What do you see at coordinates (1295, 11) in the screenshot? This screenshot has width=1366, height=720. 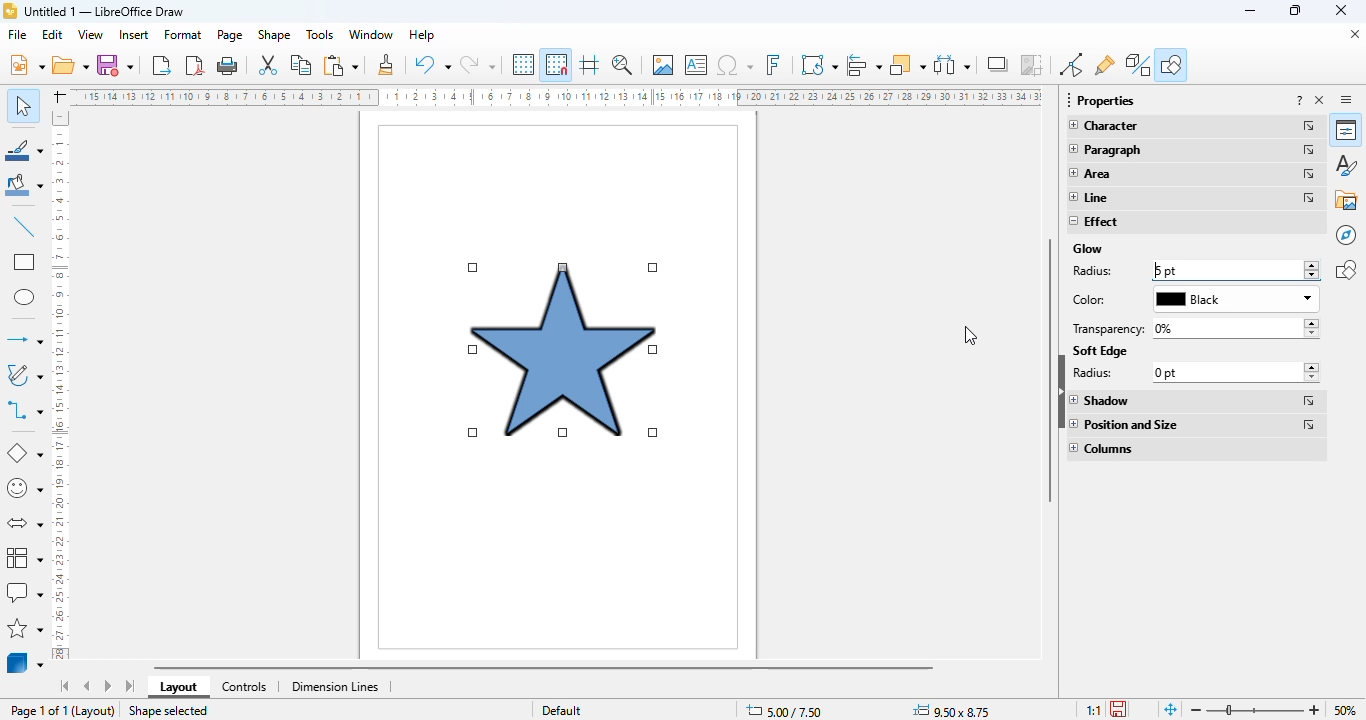 I see `maximize` at bounding box center [1295, 11].